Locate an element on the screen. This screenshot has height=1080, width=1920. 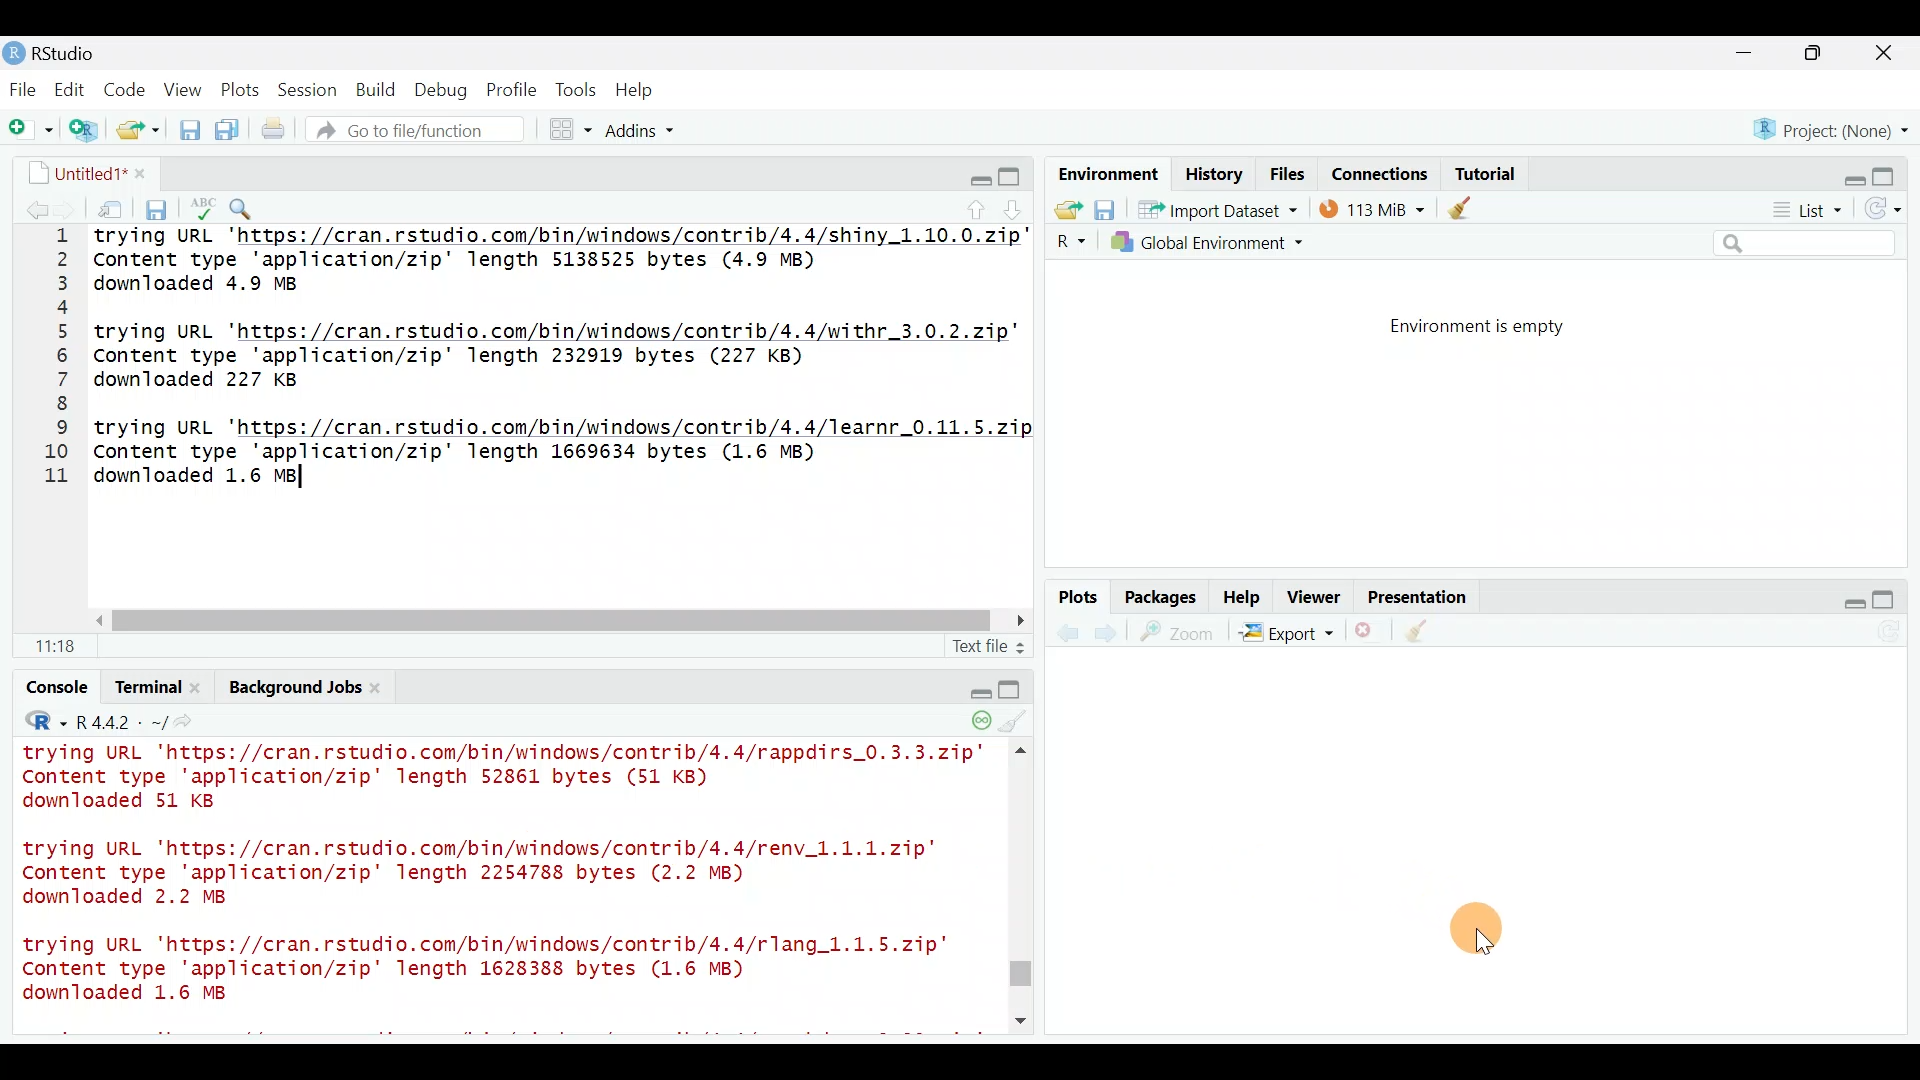
Build is located at coordinates (377, 89).